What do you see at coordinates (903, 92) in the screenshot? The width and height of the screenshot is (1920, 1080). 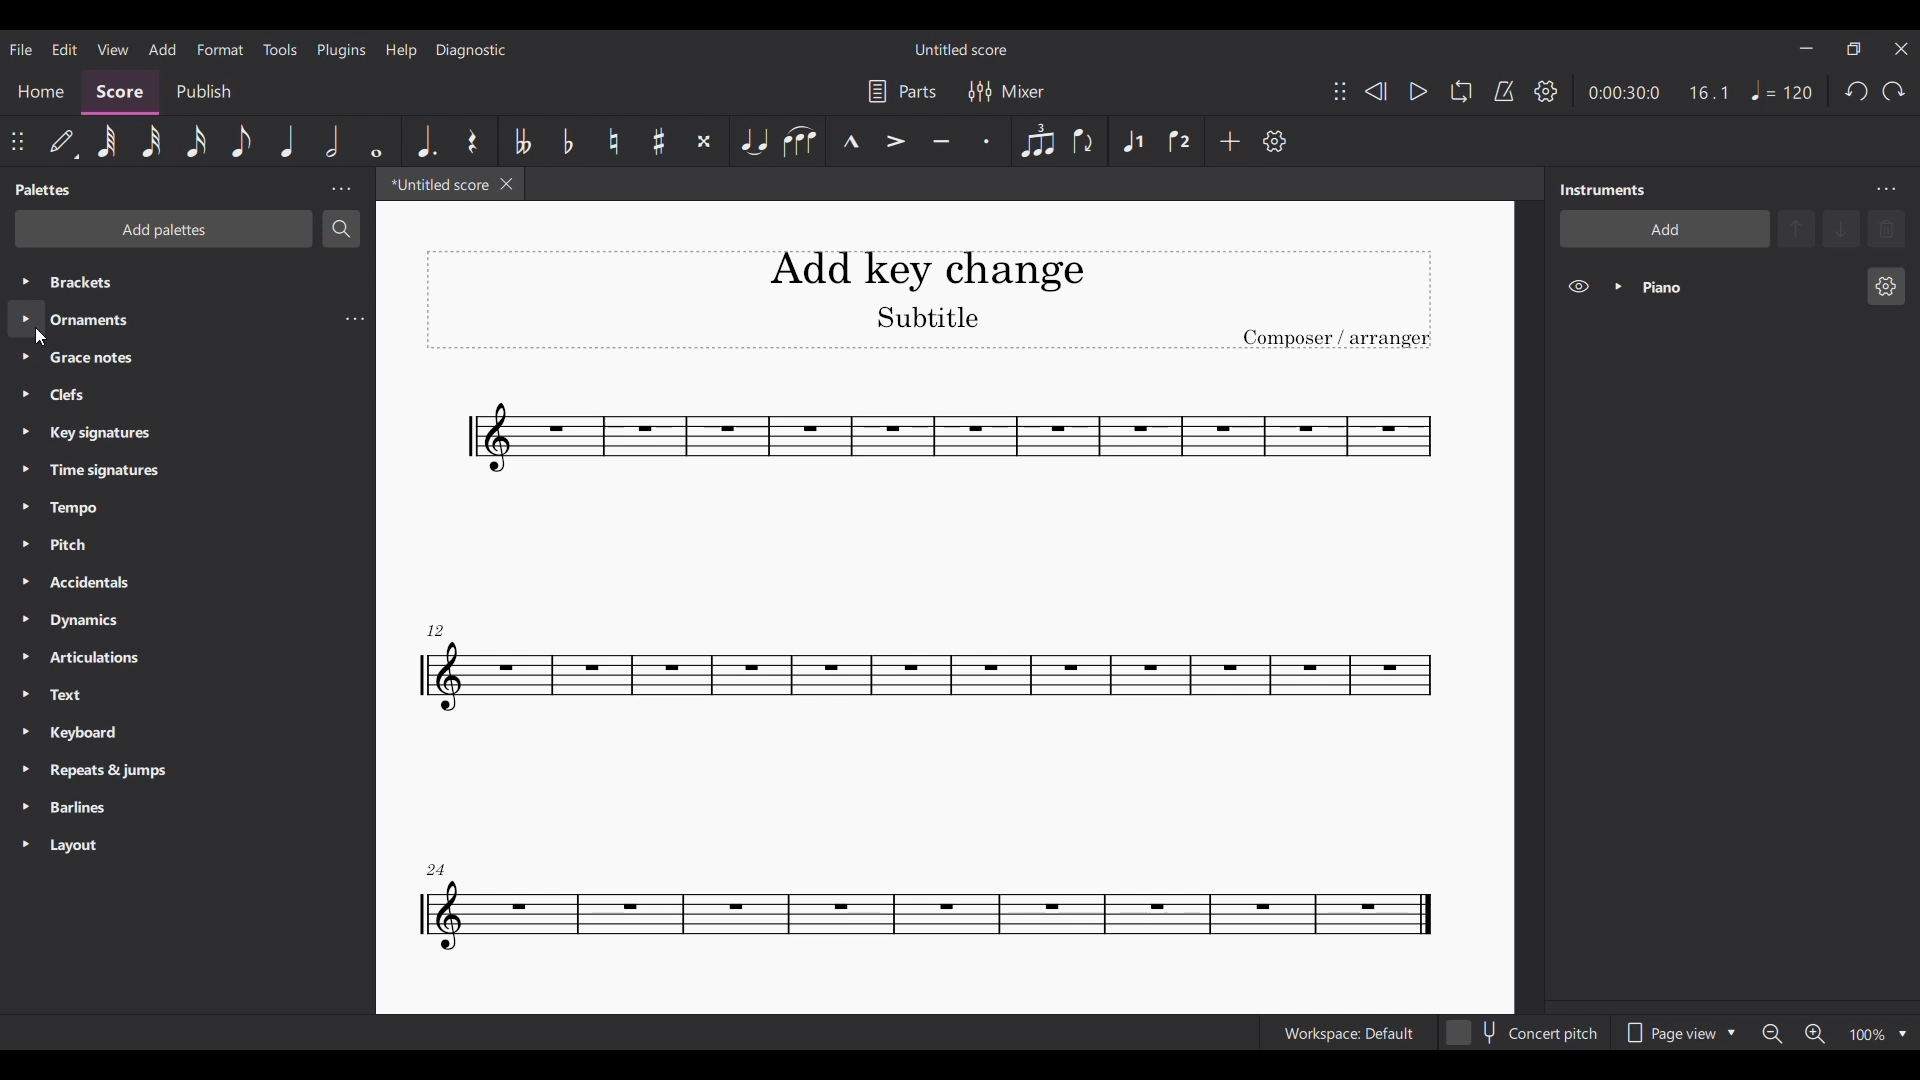 I see `Manage parts` at bounding box center [903, 92].